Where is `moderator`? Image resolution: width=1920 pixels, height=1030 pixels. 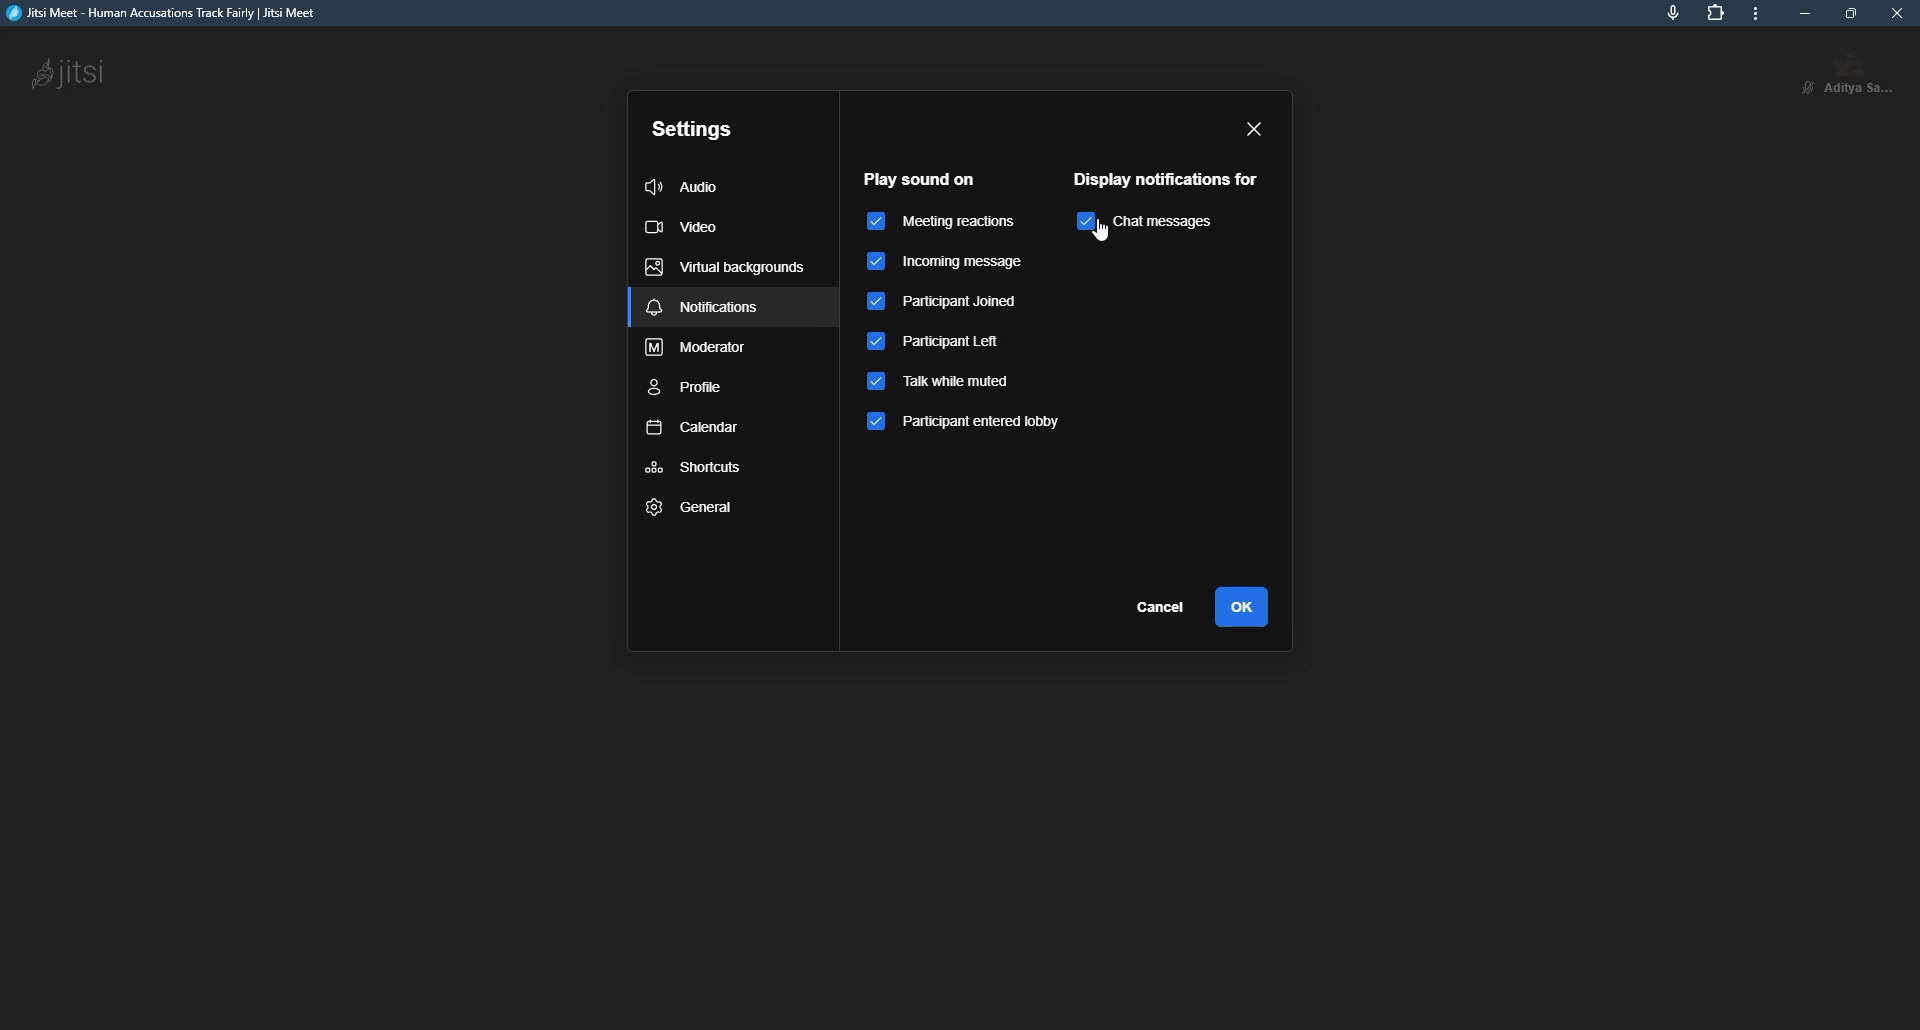
moderator is located at coordinates (698, 347).